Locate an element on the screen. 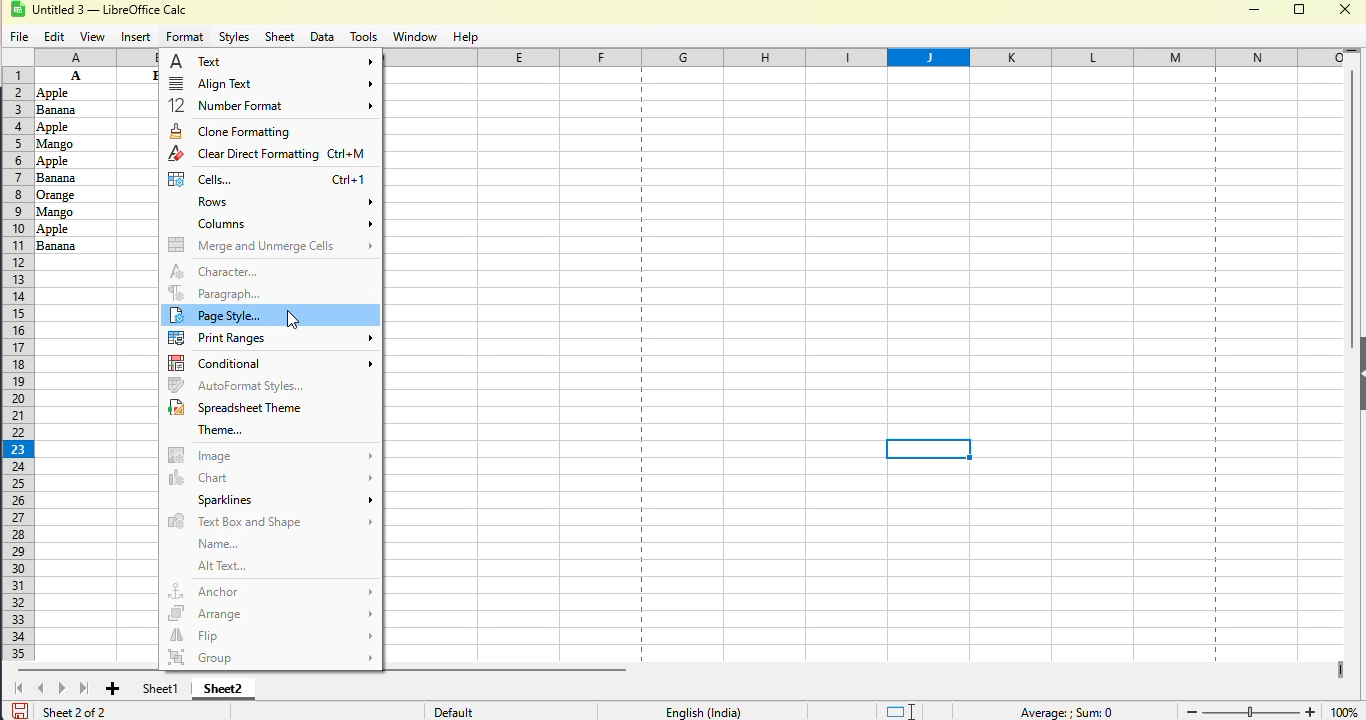  scroll to previous sheet is located at coordinates (41, 688).